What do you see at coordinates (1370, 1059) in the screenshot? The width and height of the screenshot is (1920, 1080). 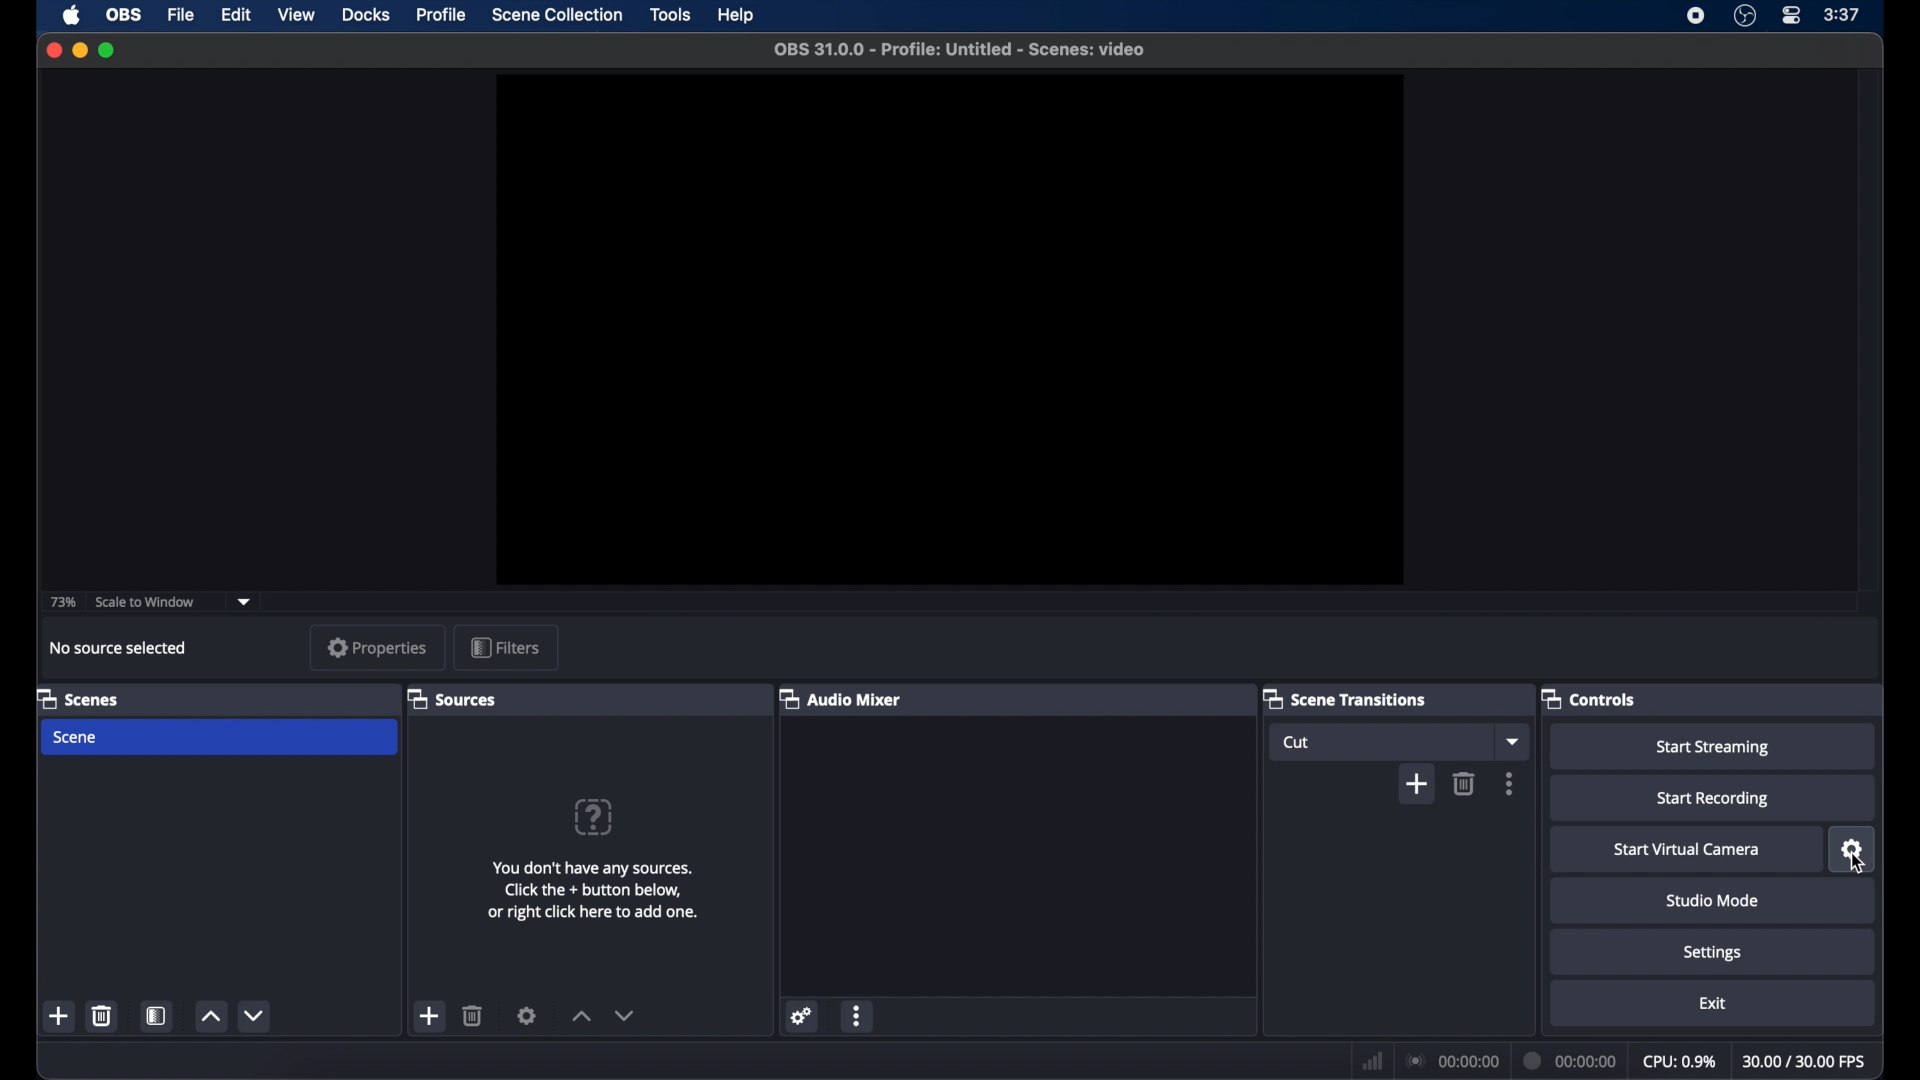 I see `netwrok` at bounding box center [1370, 1059].